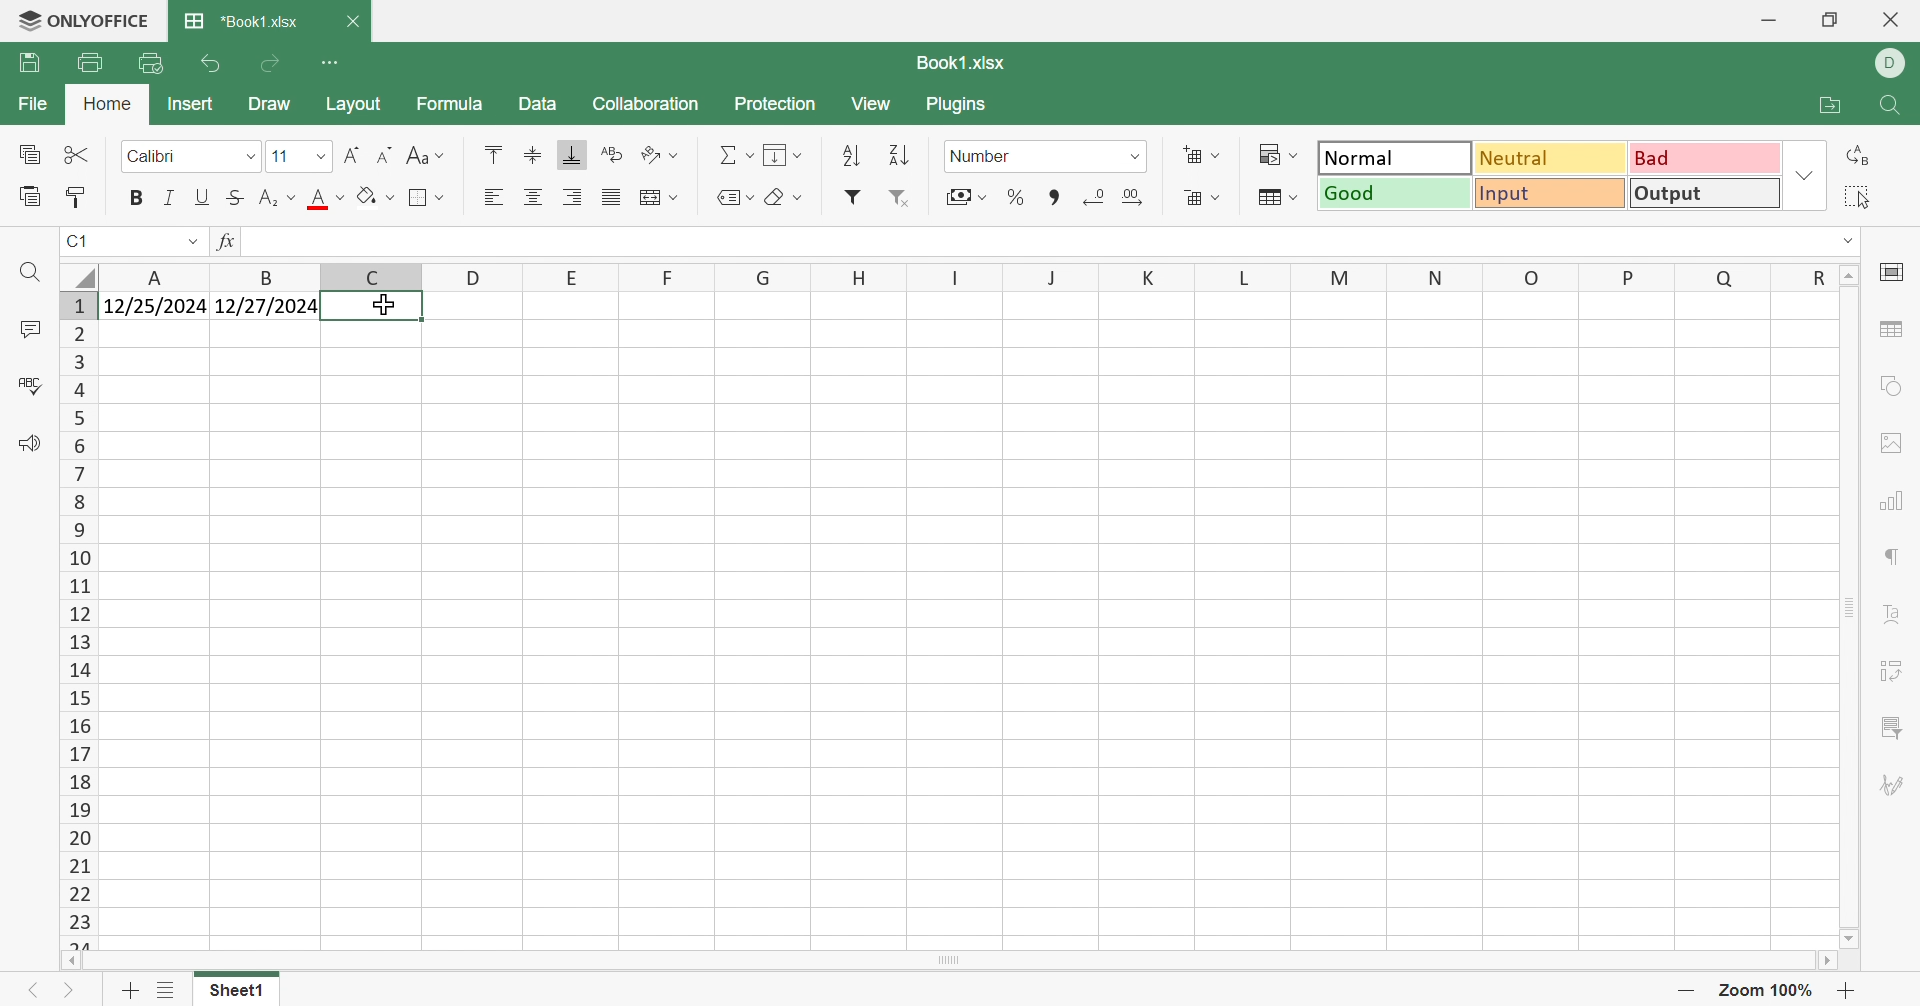 This screenshot has height=1006, width=1920. What do you see at coordinates (322, 157) in the screenshot?
I see `Drop Down` at bounding box center [322, 157].